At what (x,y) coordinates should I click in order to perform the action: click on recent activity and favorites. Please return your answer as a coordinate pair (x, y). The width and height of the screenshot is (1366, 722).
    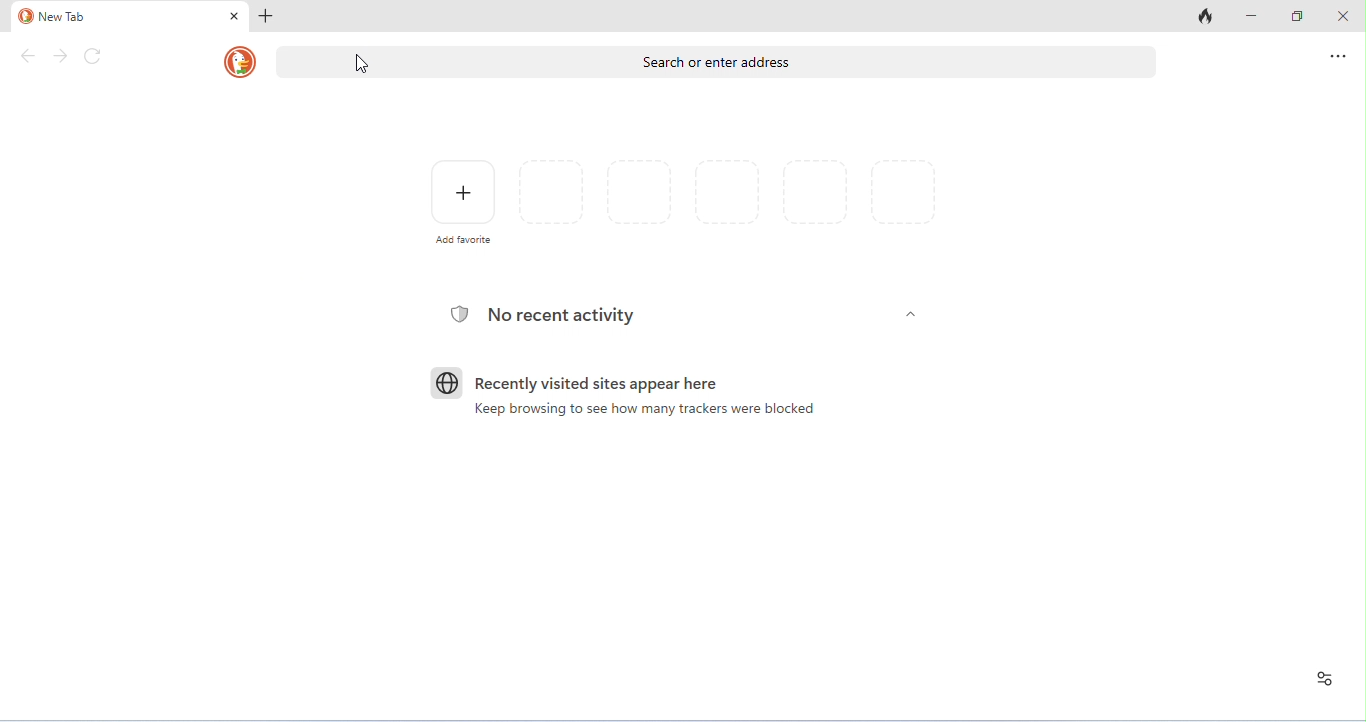
    Looking at the image, I should click on (1327, 677).